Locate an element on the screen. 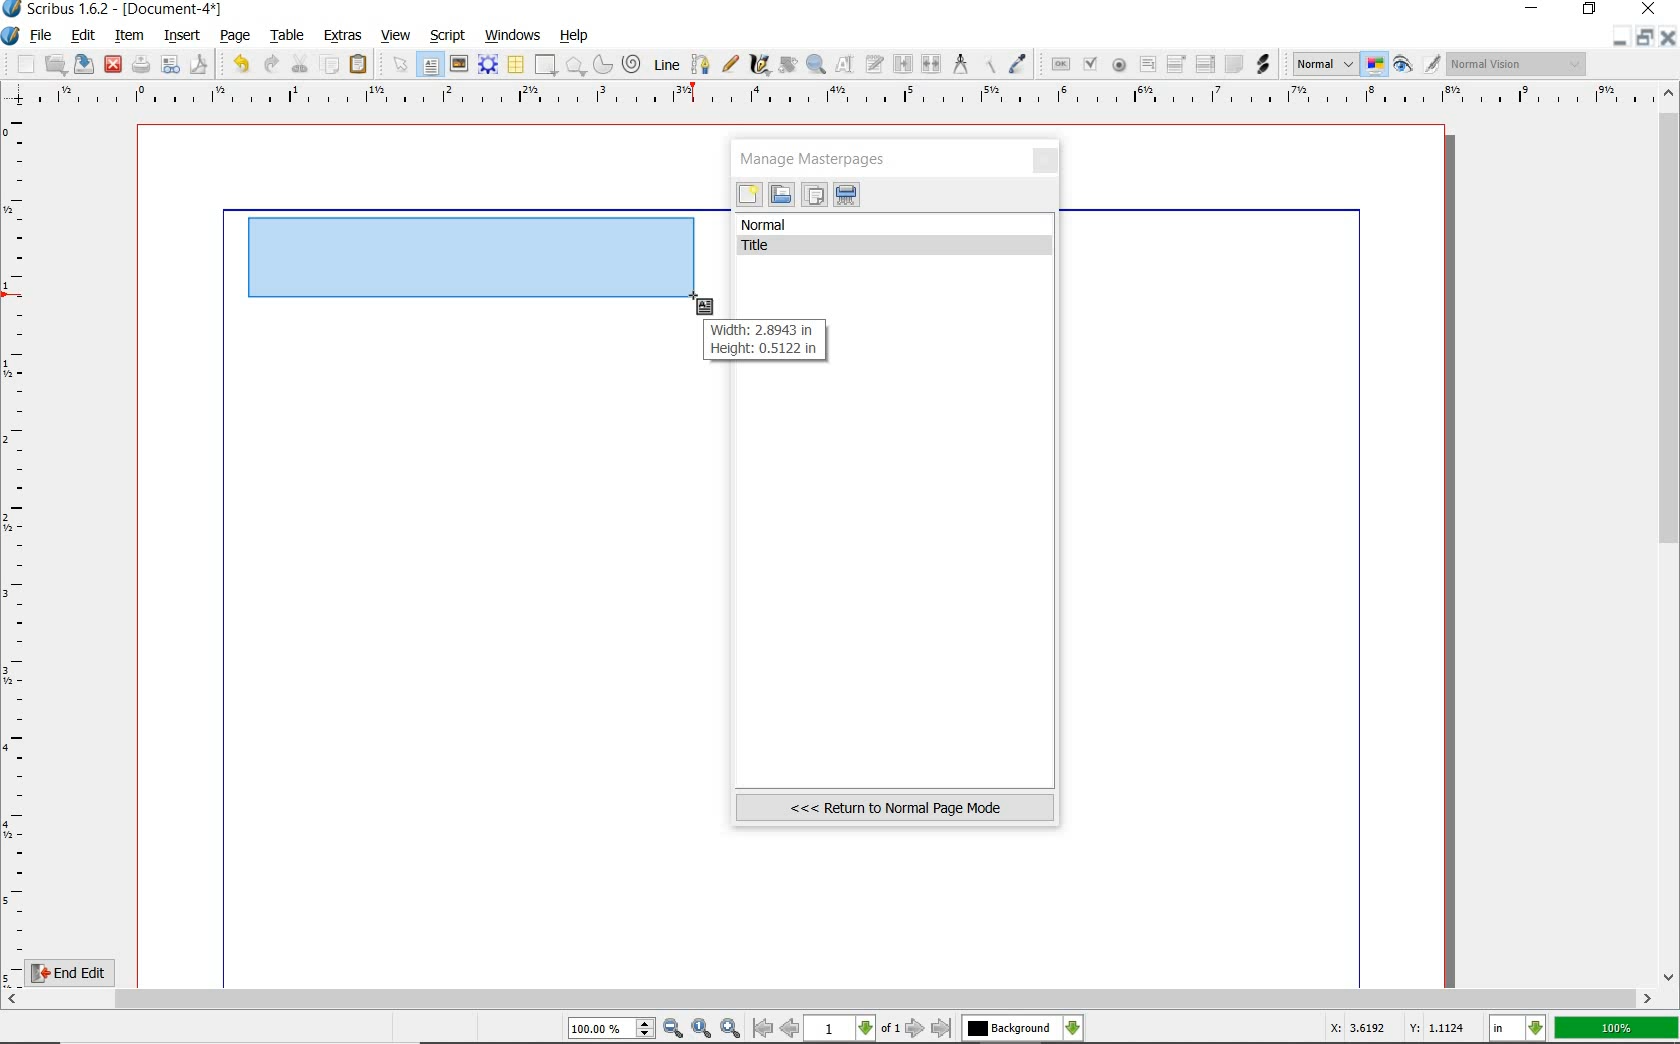 This screenshot has width=1680, height=1044. 100.00% is located at coordinates (613, 1029).